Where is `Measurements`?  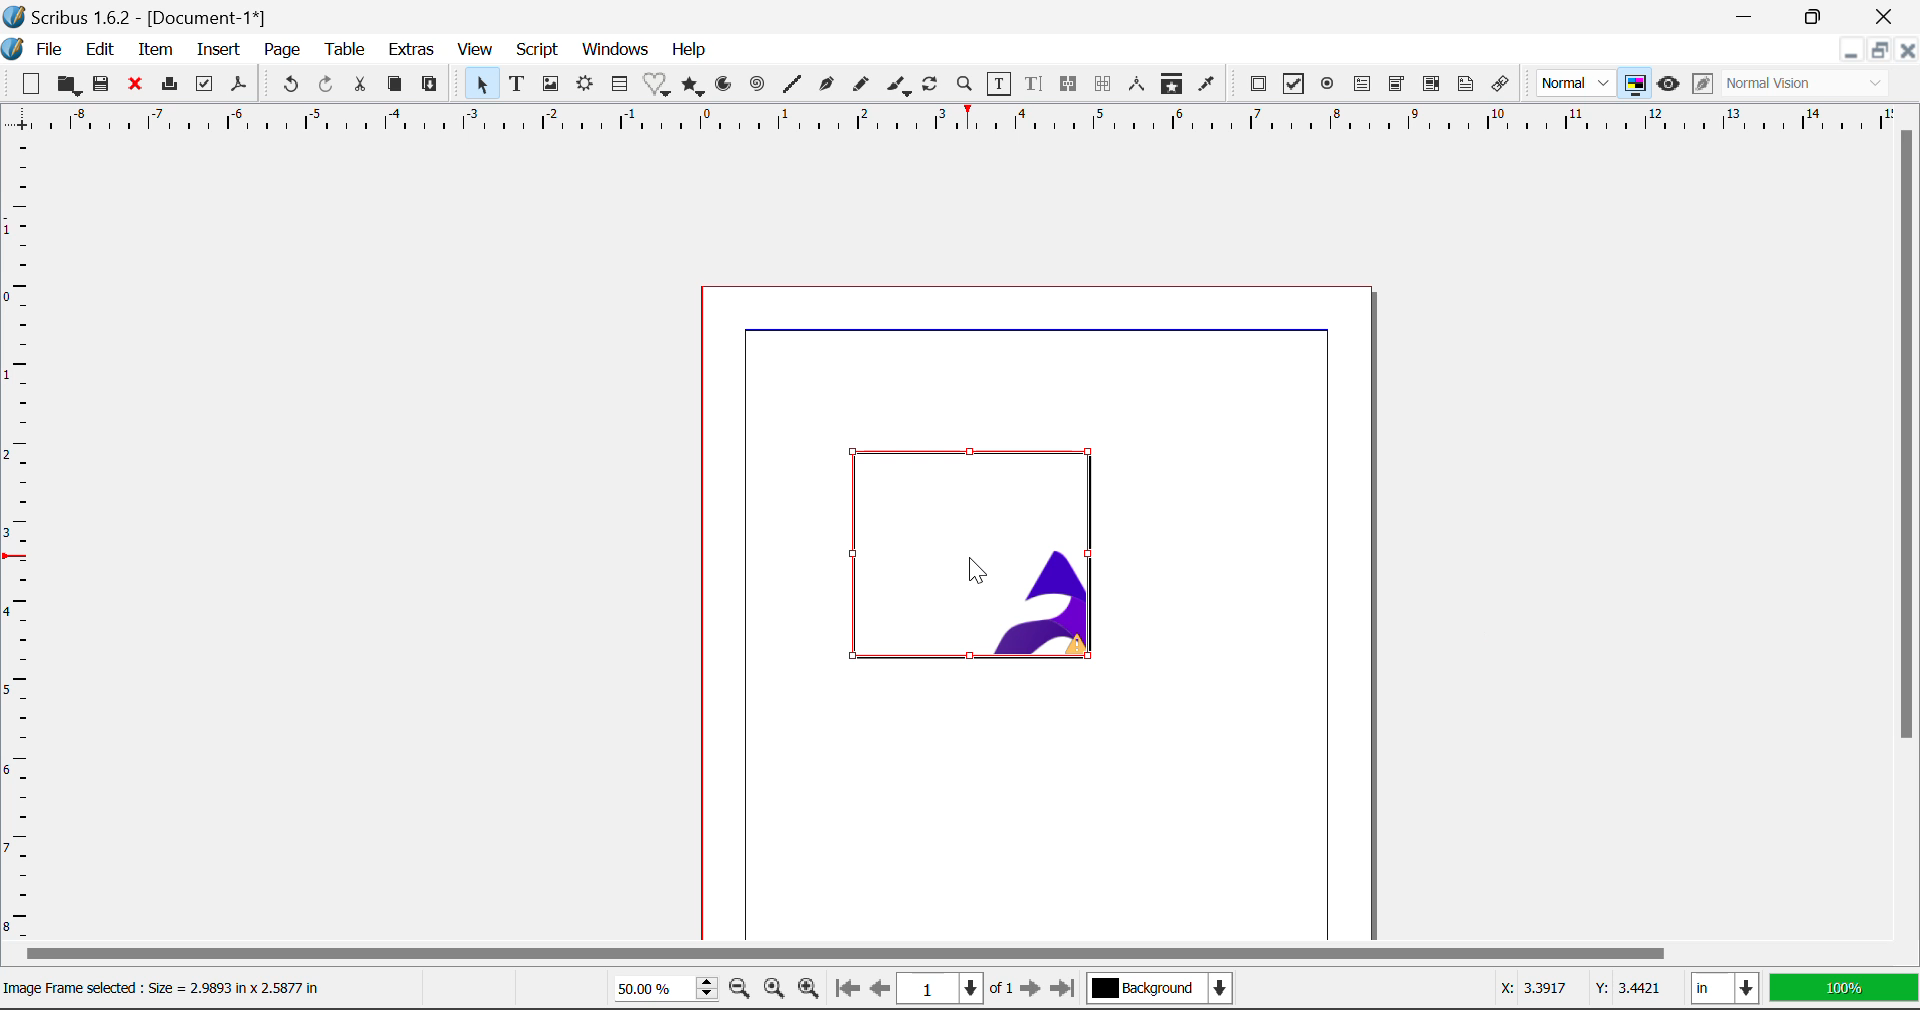
Measurements is located at coordinates (1139, 86).